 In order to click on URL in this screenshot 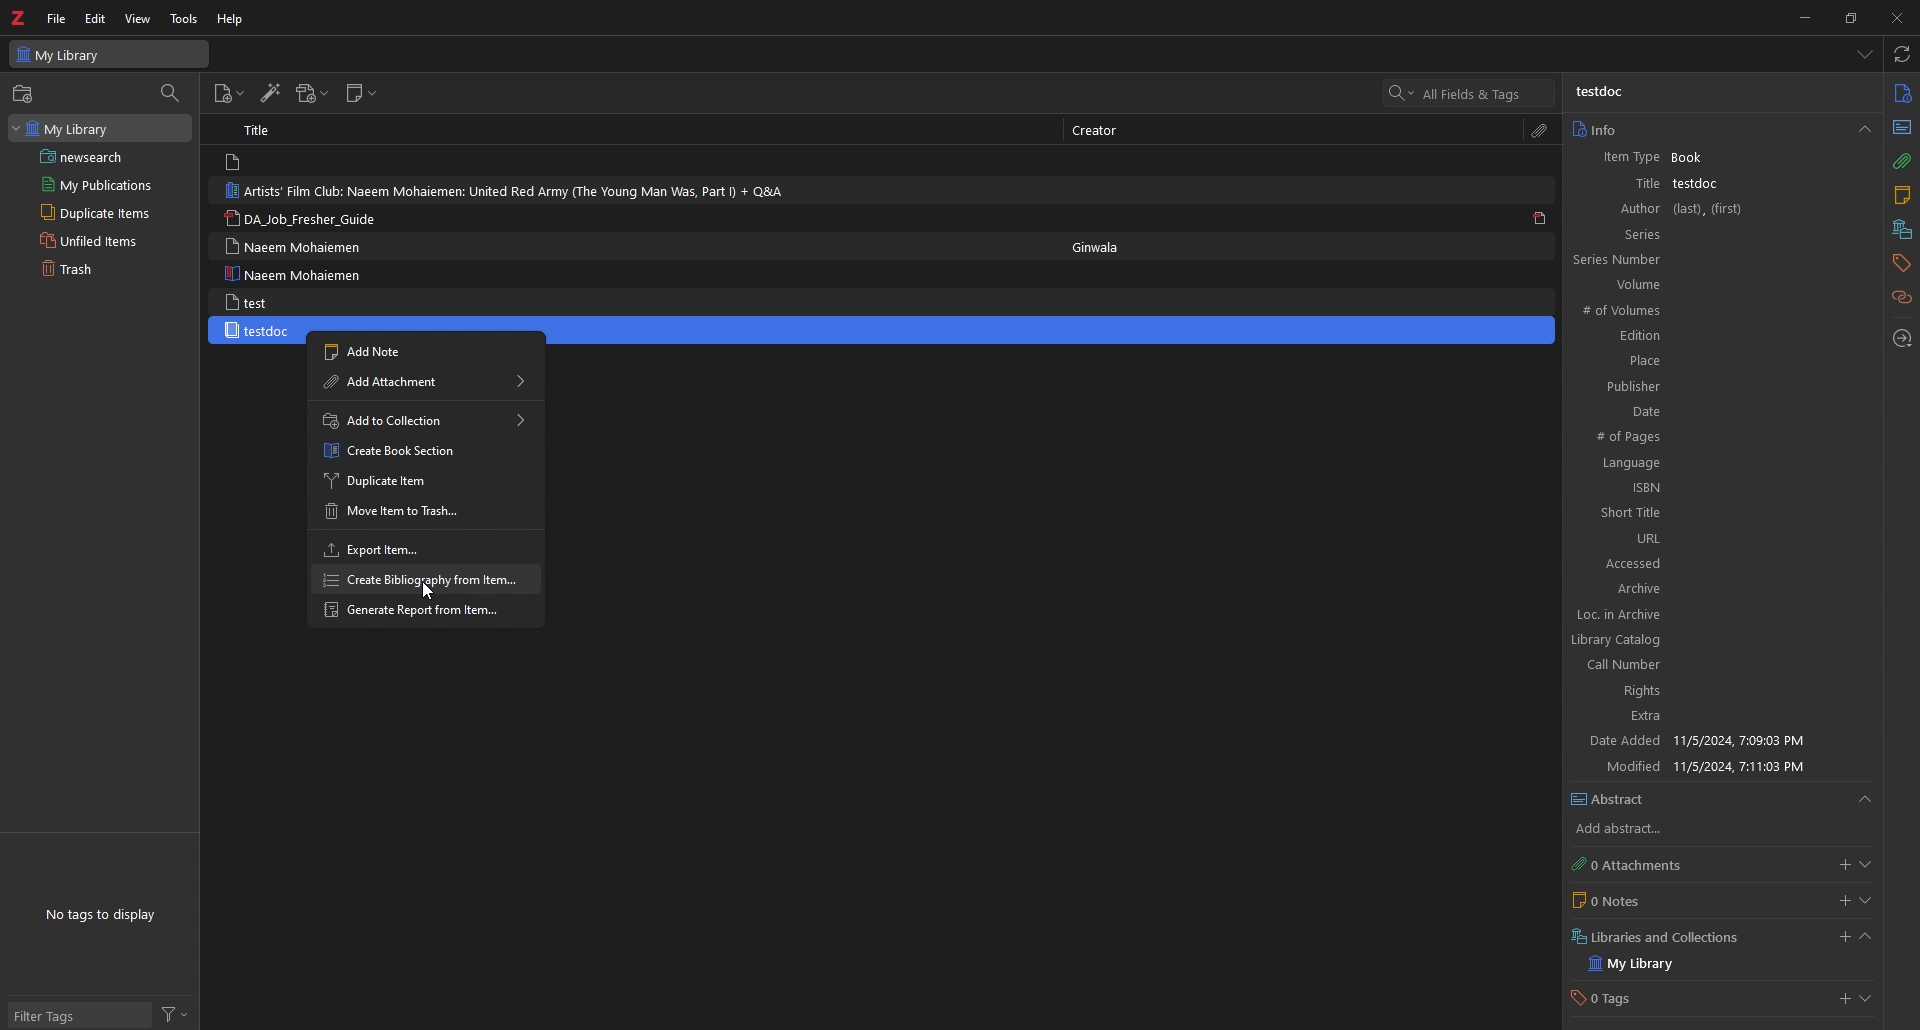, I will do `click(1717, 538)`.